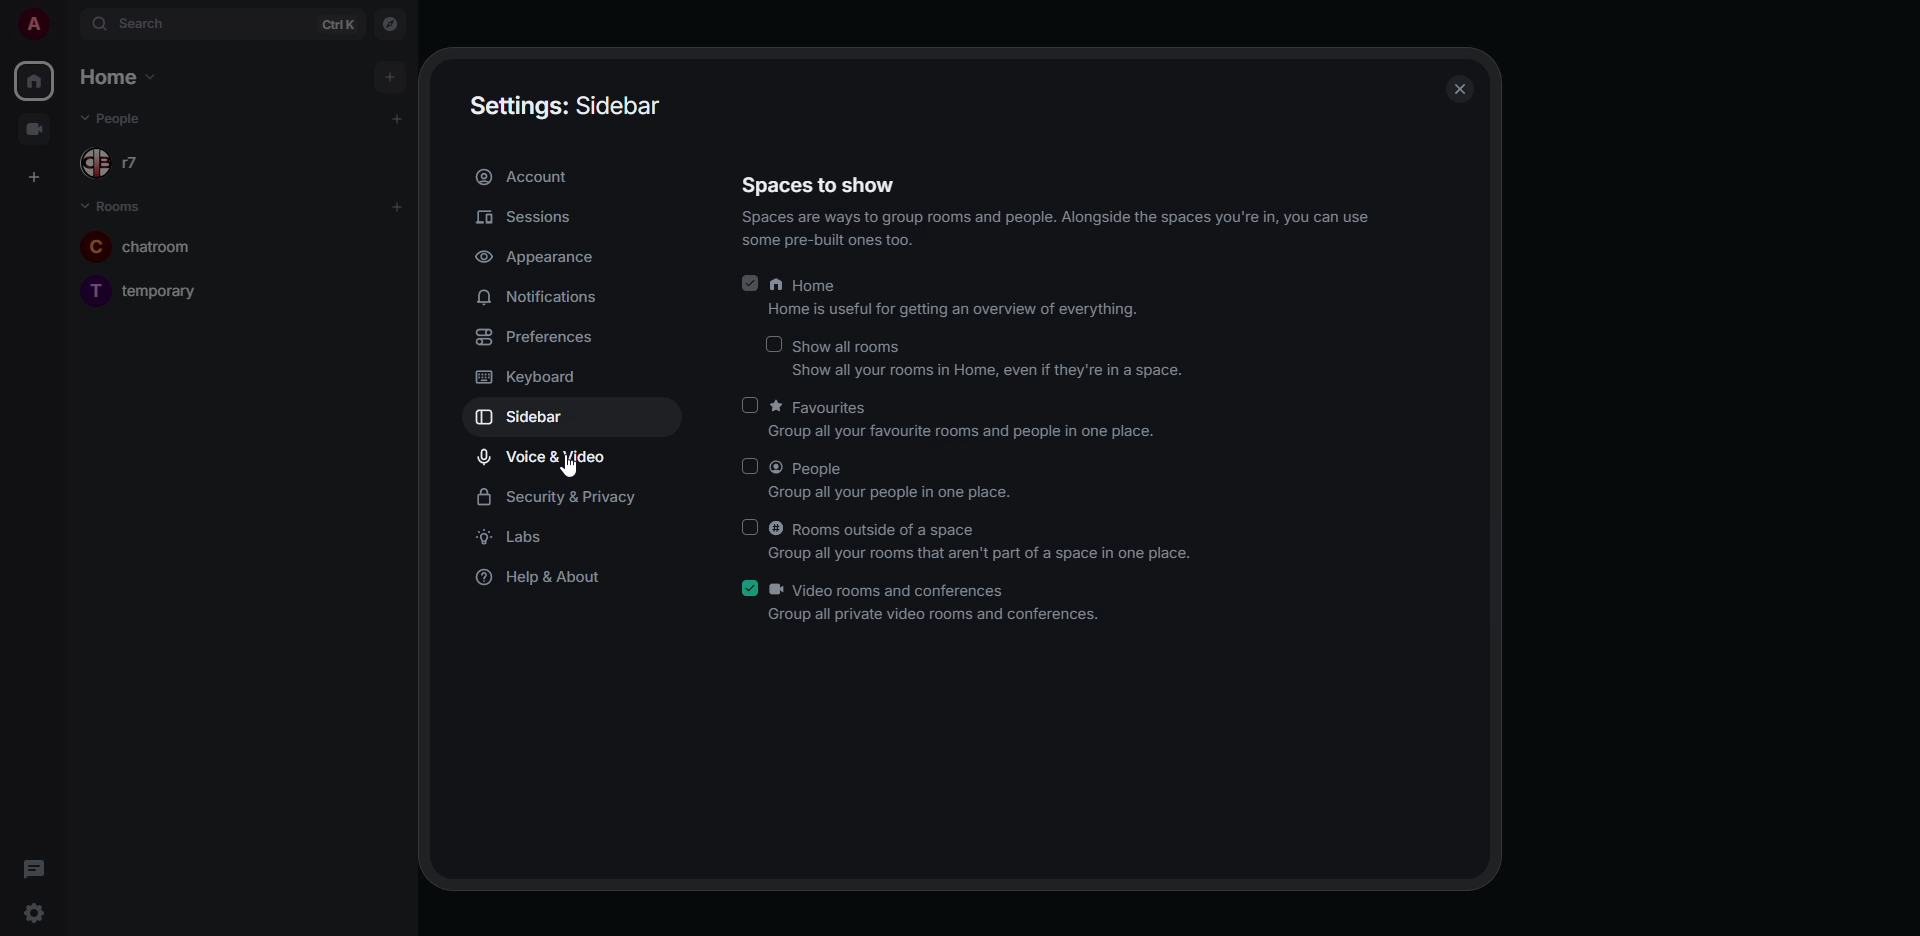 The height and width of the screenshot is (936, 1920). What do you see at coordinates (1056, 209) in the screenshot?
I see `spaces to show` at bounding box center [1056, 209].